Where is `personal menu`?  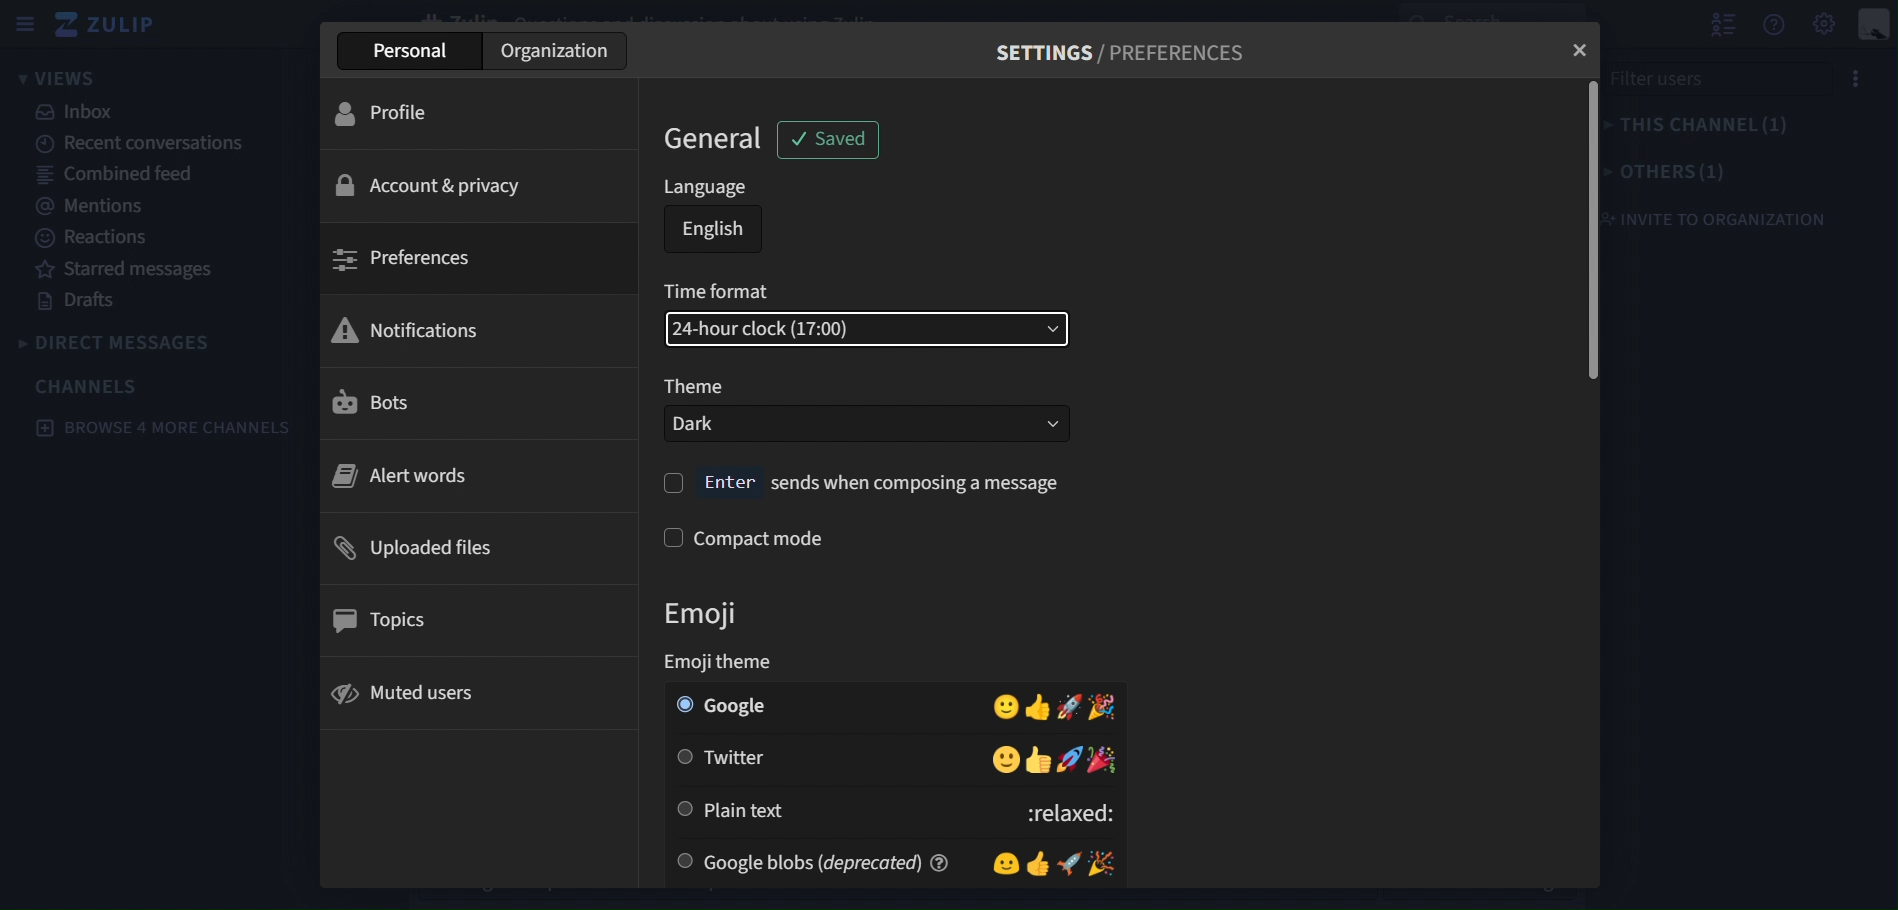 personal menu is located at coordinates (1877, 23).